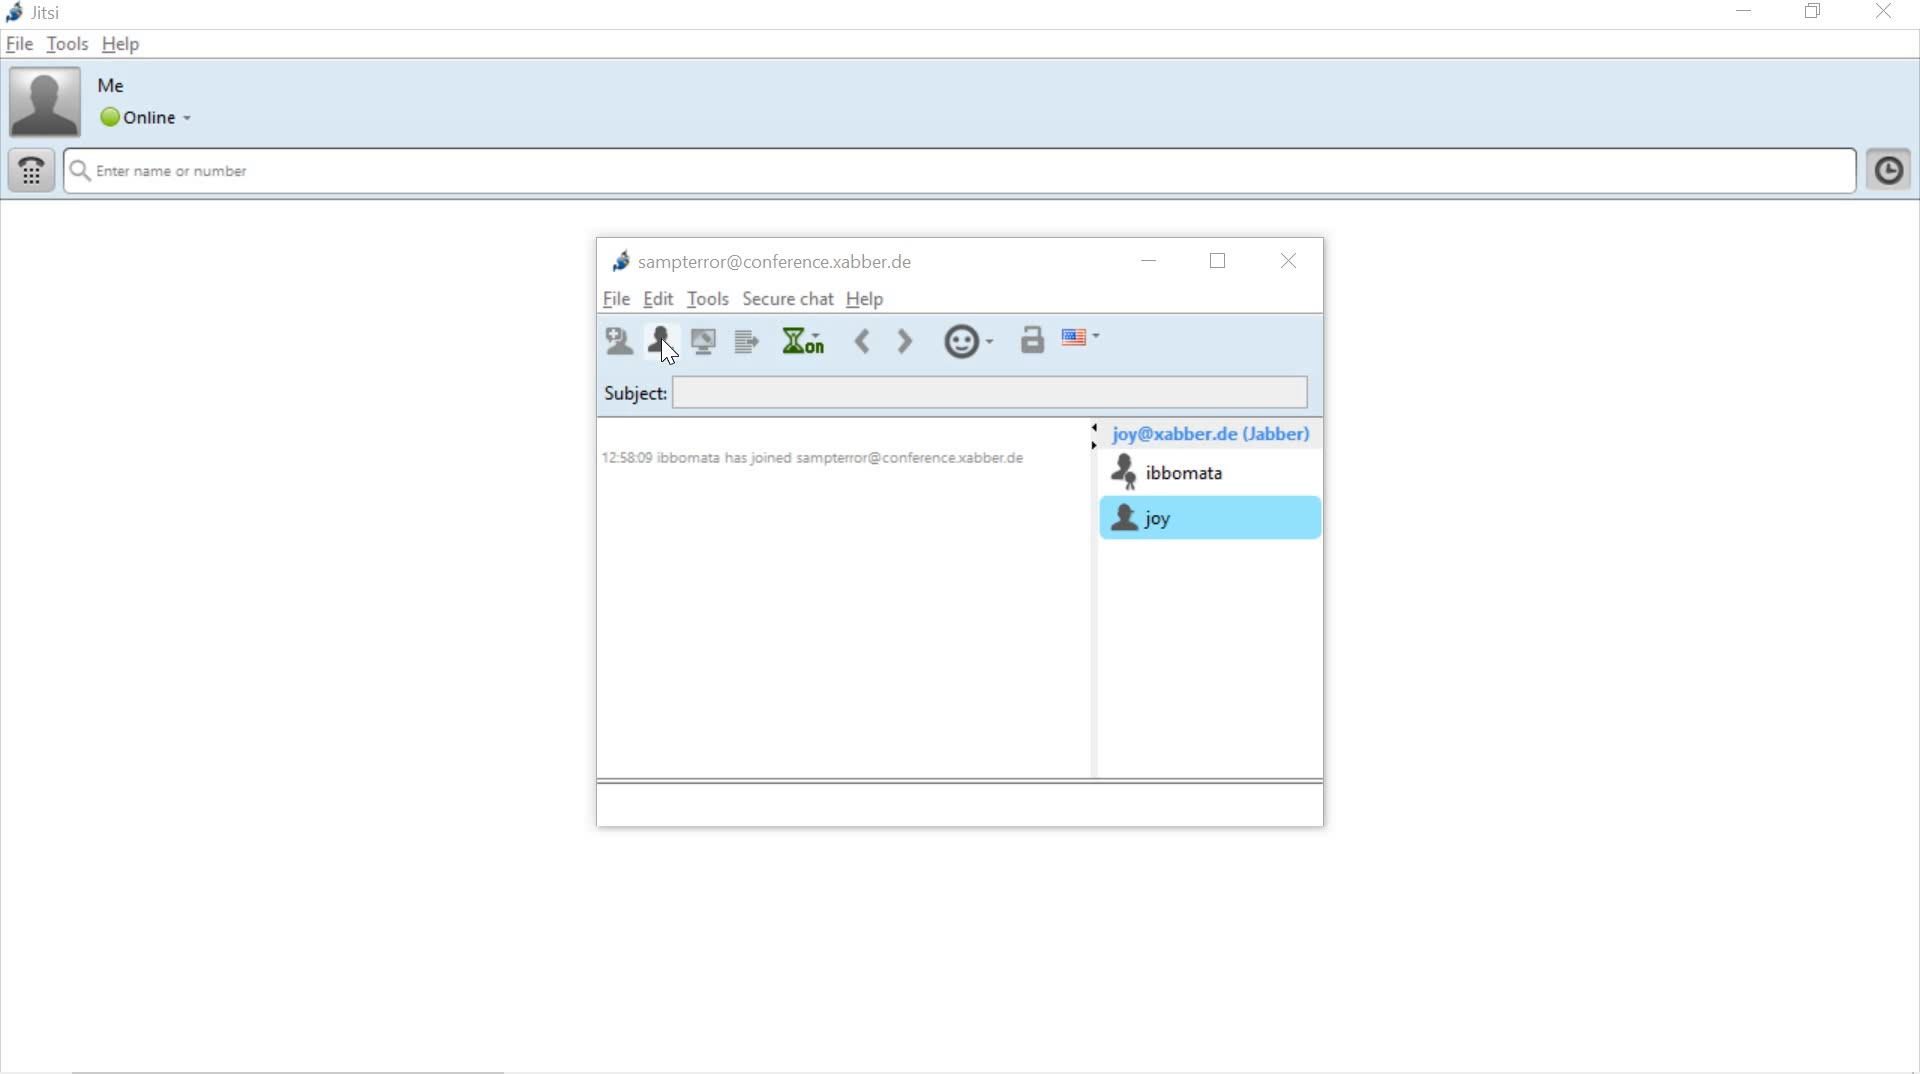  I want to click on start private conversation, so click(1031, 341).